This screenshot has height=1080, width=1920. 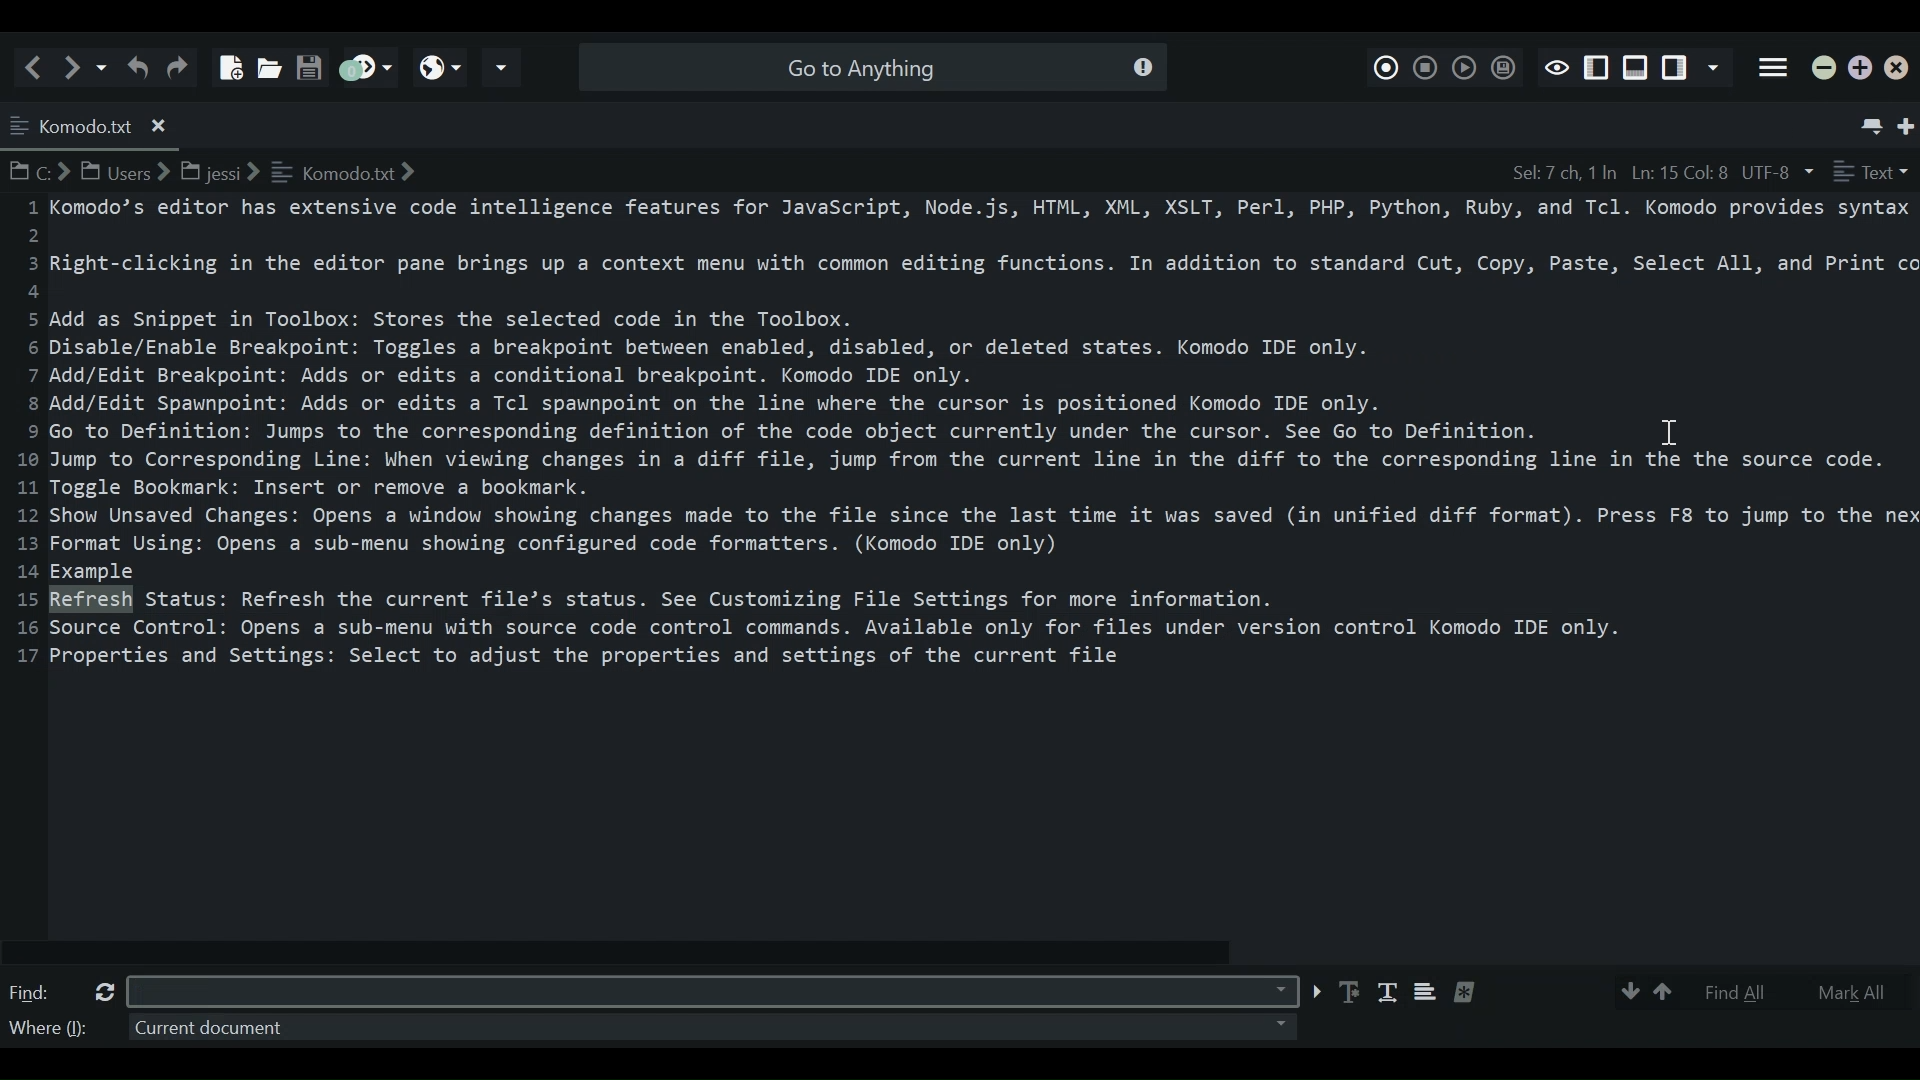 What do you see at coordinates (1853, 992) in the screenshot?
I see `Mark All` at bounding box center [1853, 992].